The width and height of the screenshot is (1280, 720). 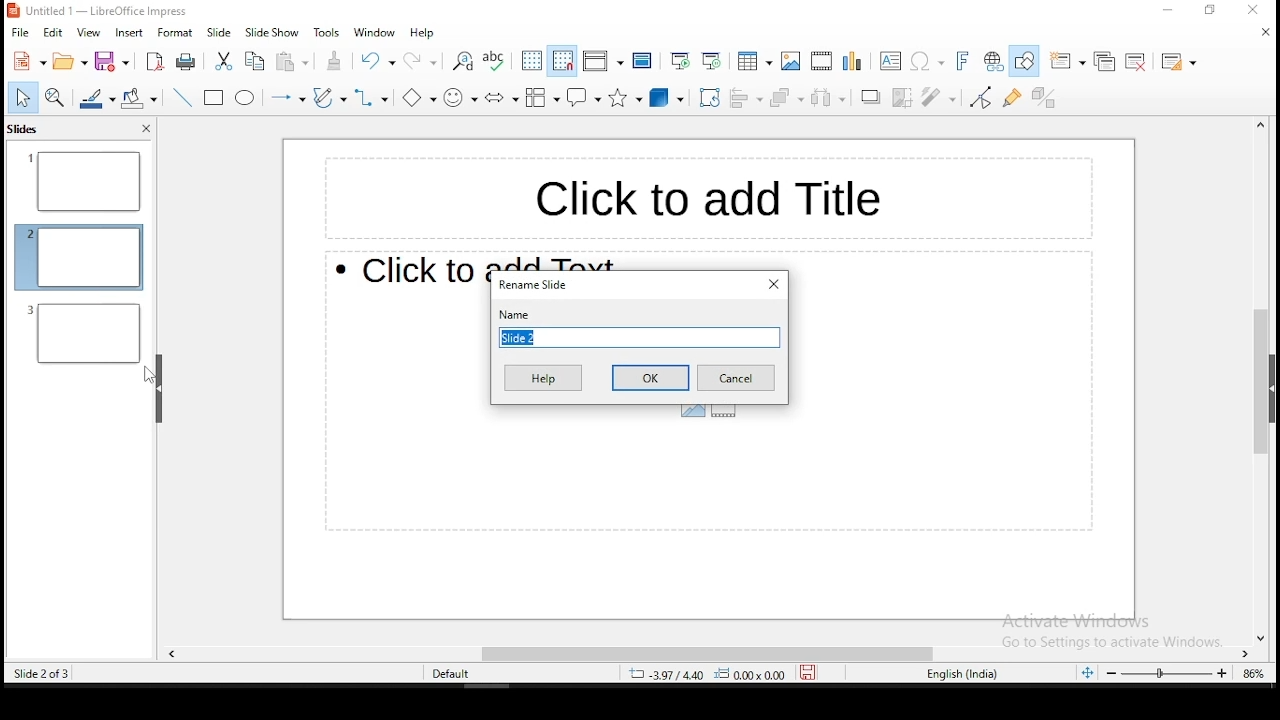 What do you see at coordinates (184, 98) in the screenshot?
I see `line` at bounding box center [184, 98].